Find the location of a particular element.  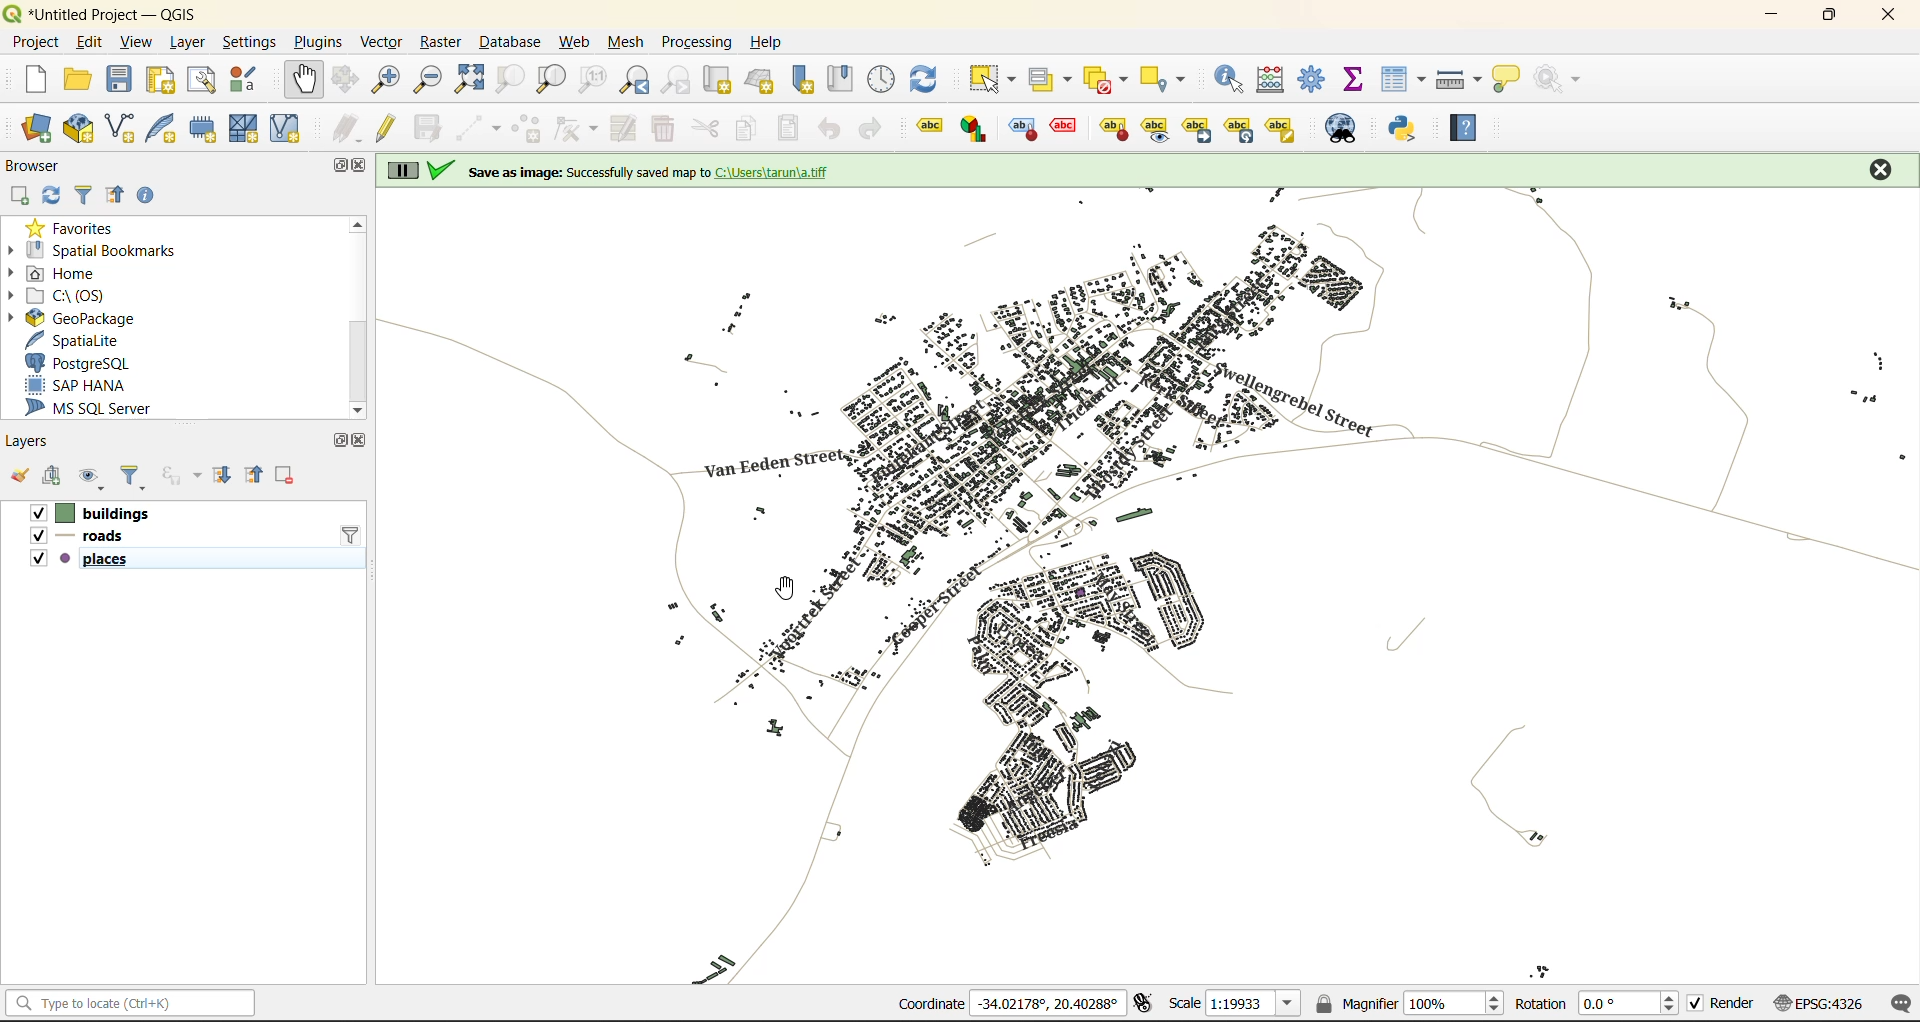

status bar is located at coordinates (127, 1004).